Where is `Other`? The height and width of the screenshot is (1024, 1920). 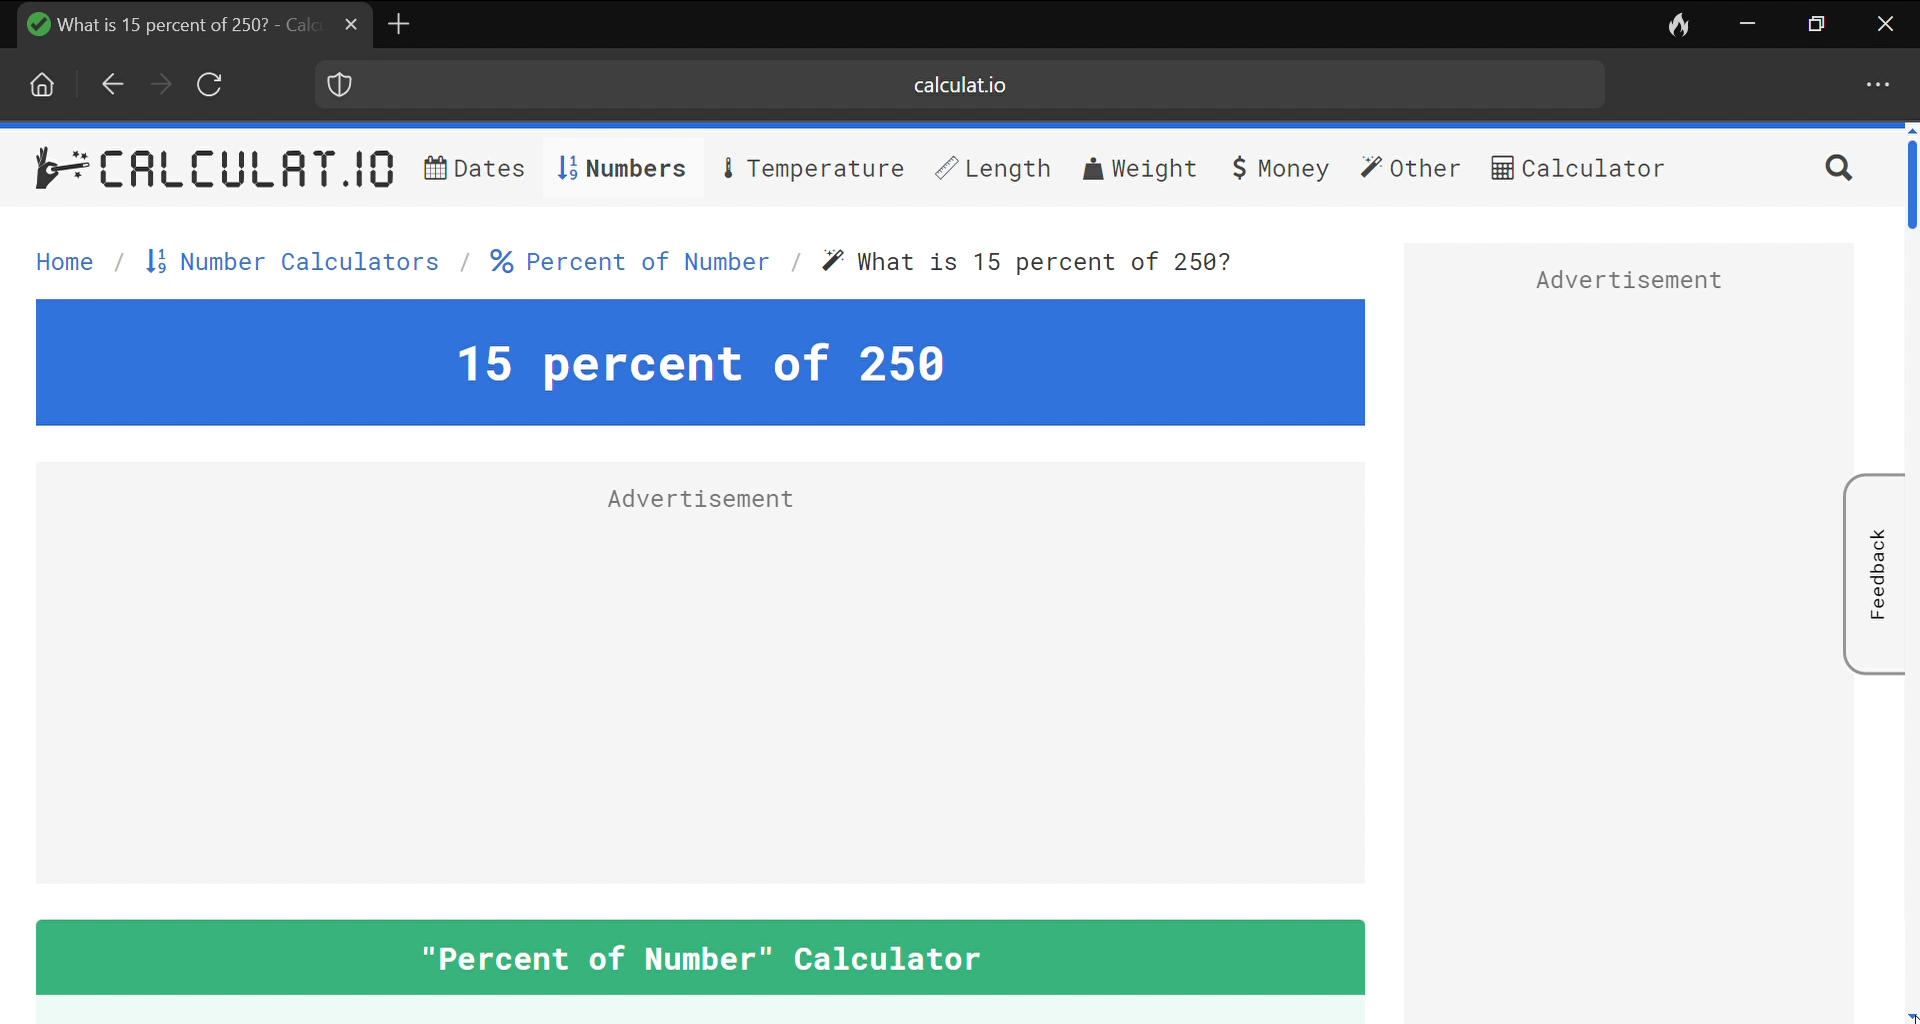
Other is located at coordinates (1410, 170).